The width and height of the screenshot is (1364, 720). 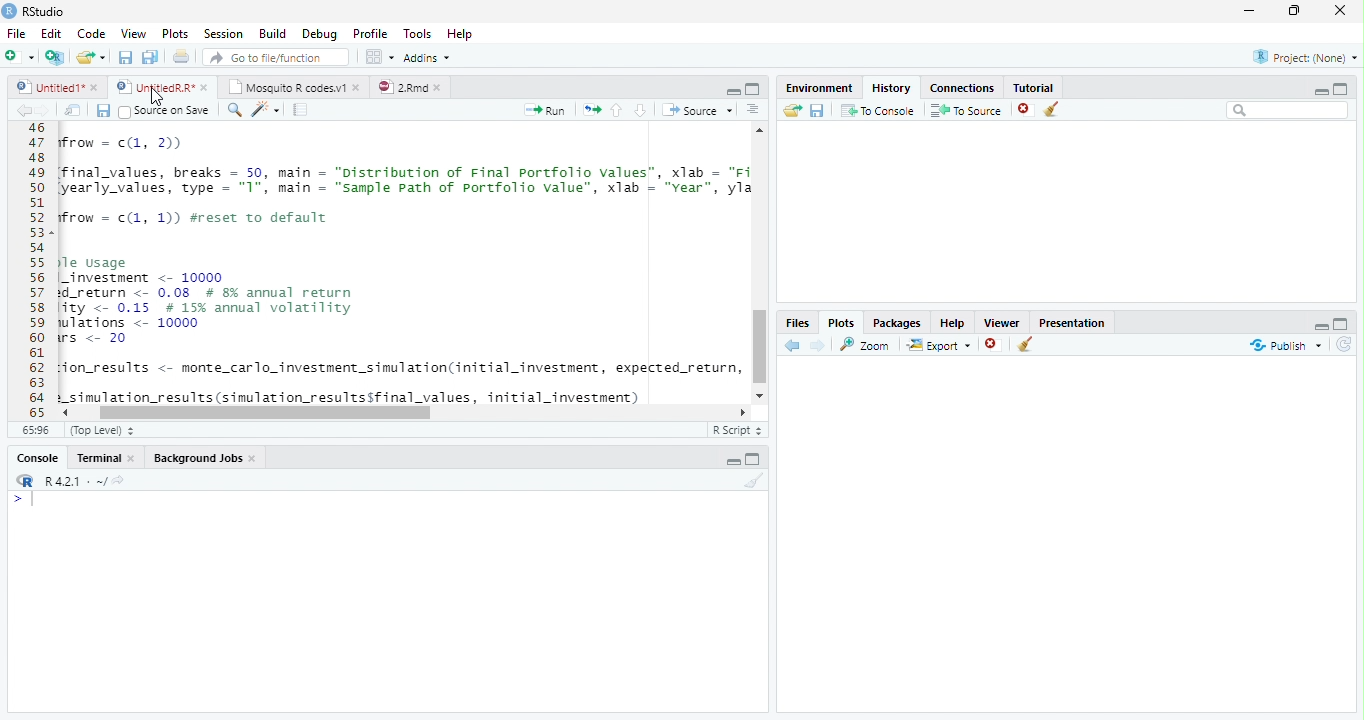 I want to click on Edit, so click(x=50, y=32).